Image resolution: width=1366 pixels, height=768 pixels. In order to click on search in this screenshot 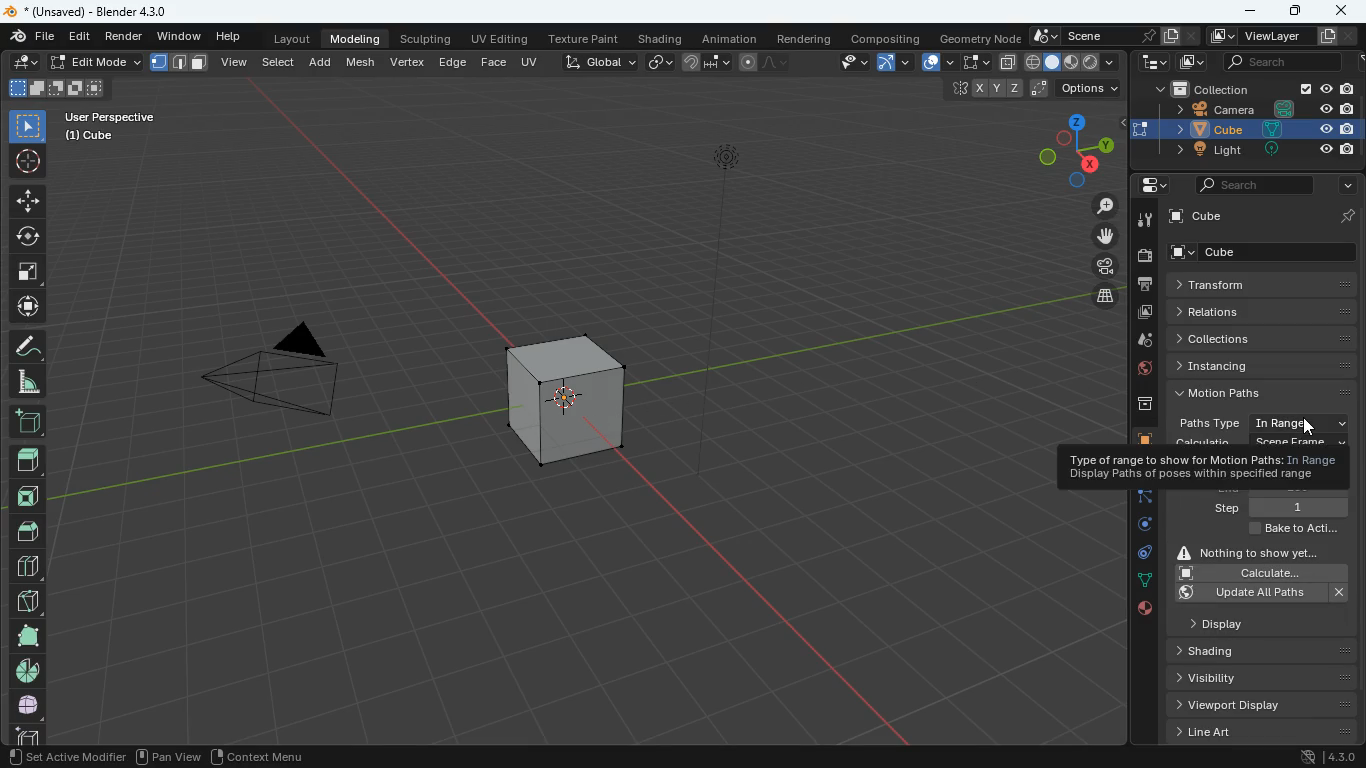, I will do `click(1274, 63)`.